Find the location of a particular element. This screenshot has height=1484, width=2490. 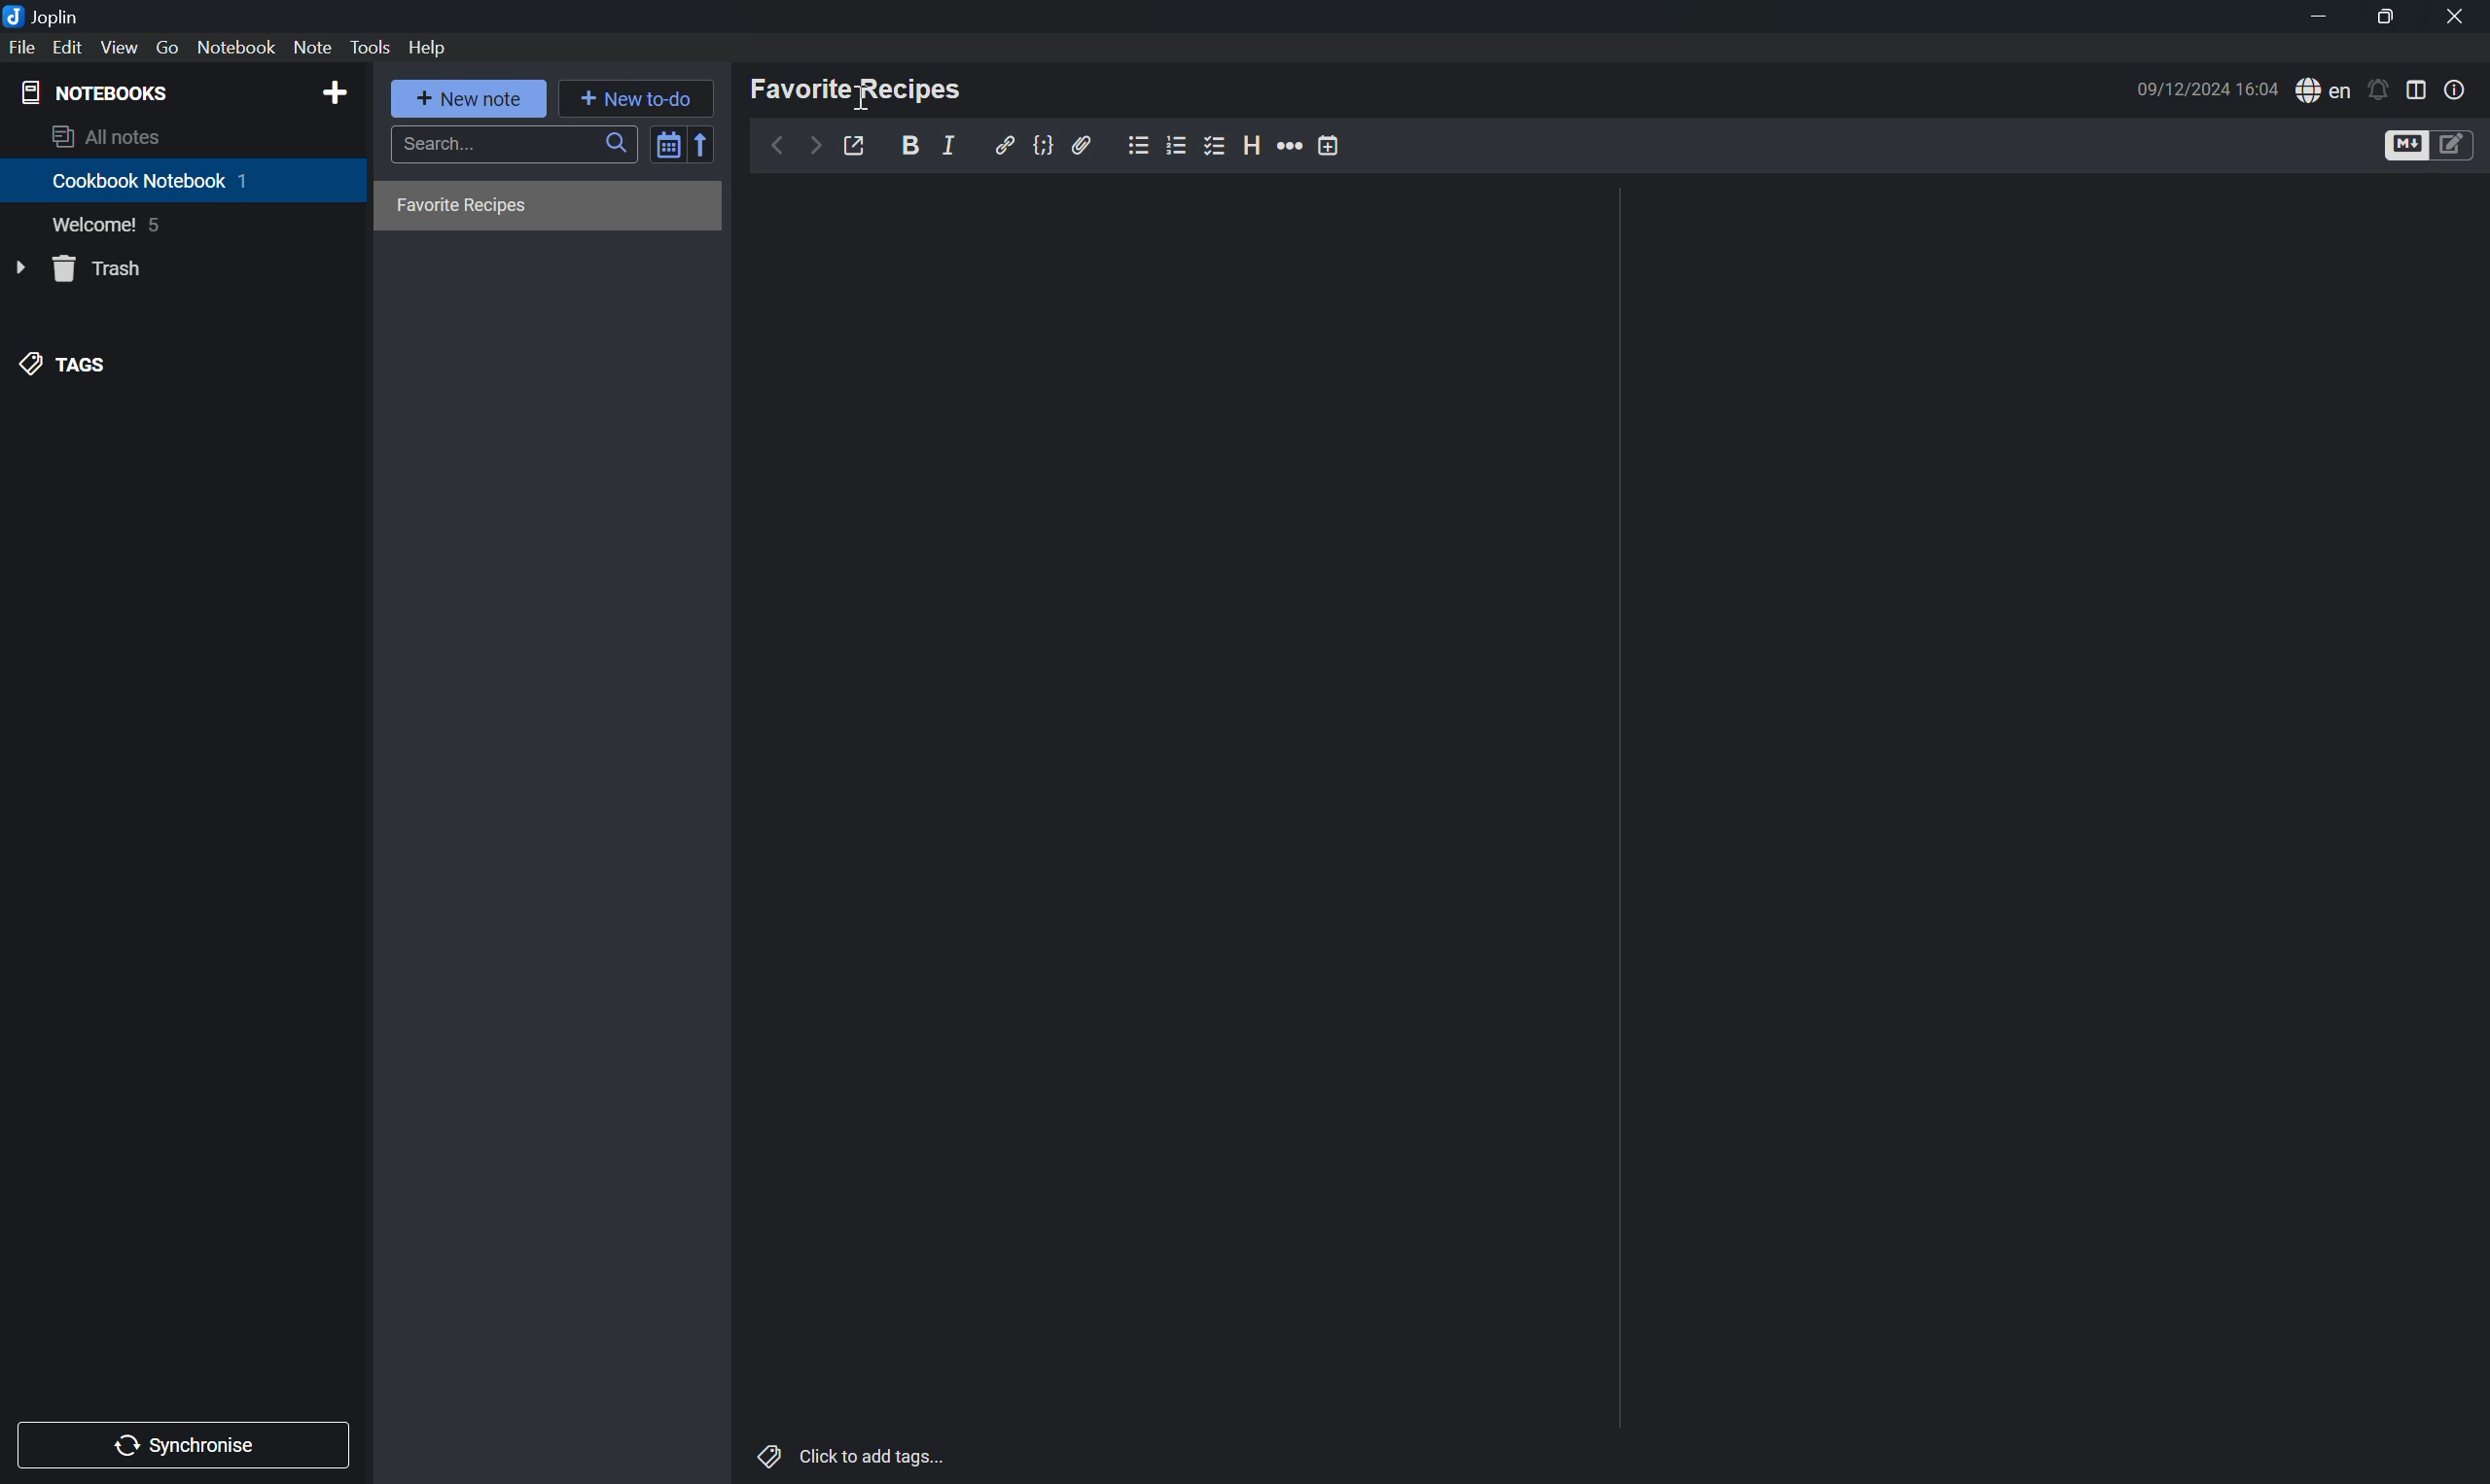

Checkbox List is located at coordinates (1216, 149).